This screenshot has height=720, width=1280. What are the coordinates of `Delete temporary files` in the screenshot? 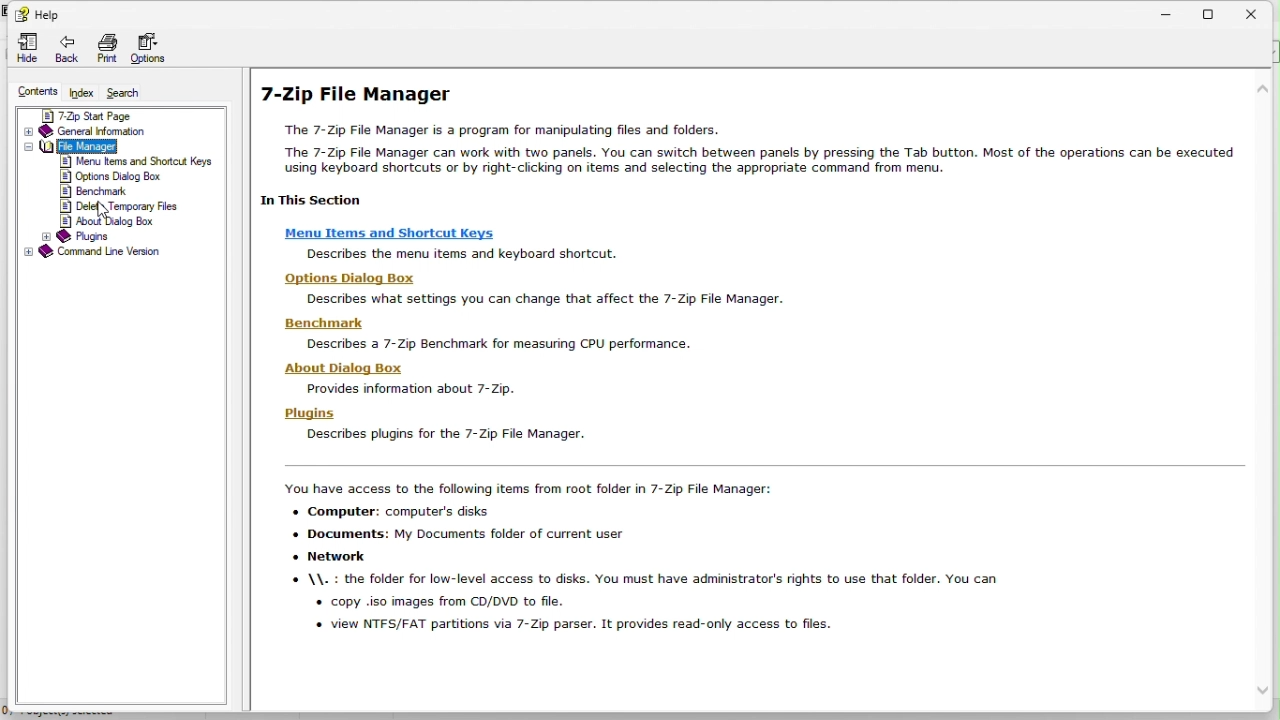 It's located at (129, 207).